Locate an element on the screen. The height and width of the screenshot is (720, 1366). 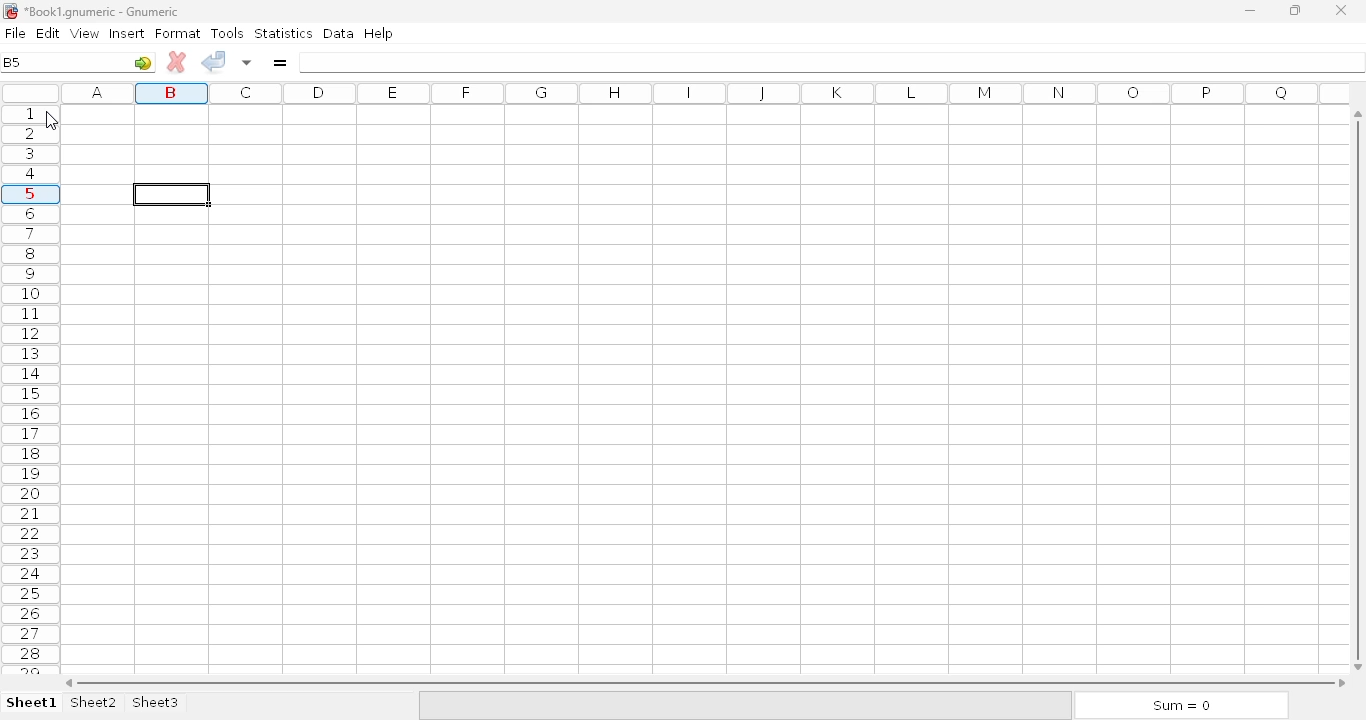
column is located at coordinates (699, 93).